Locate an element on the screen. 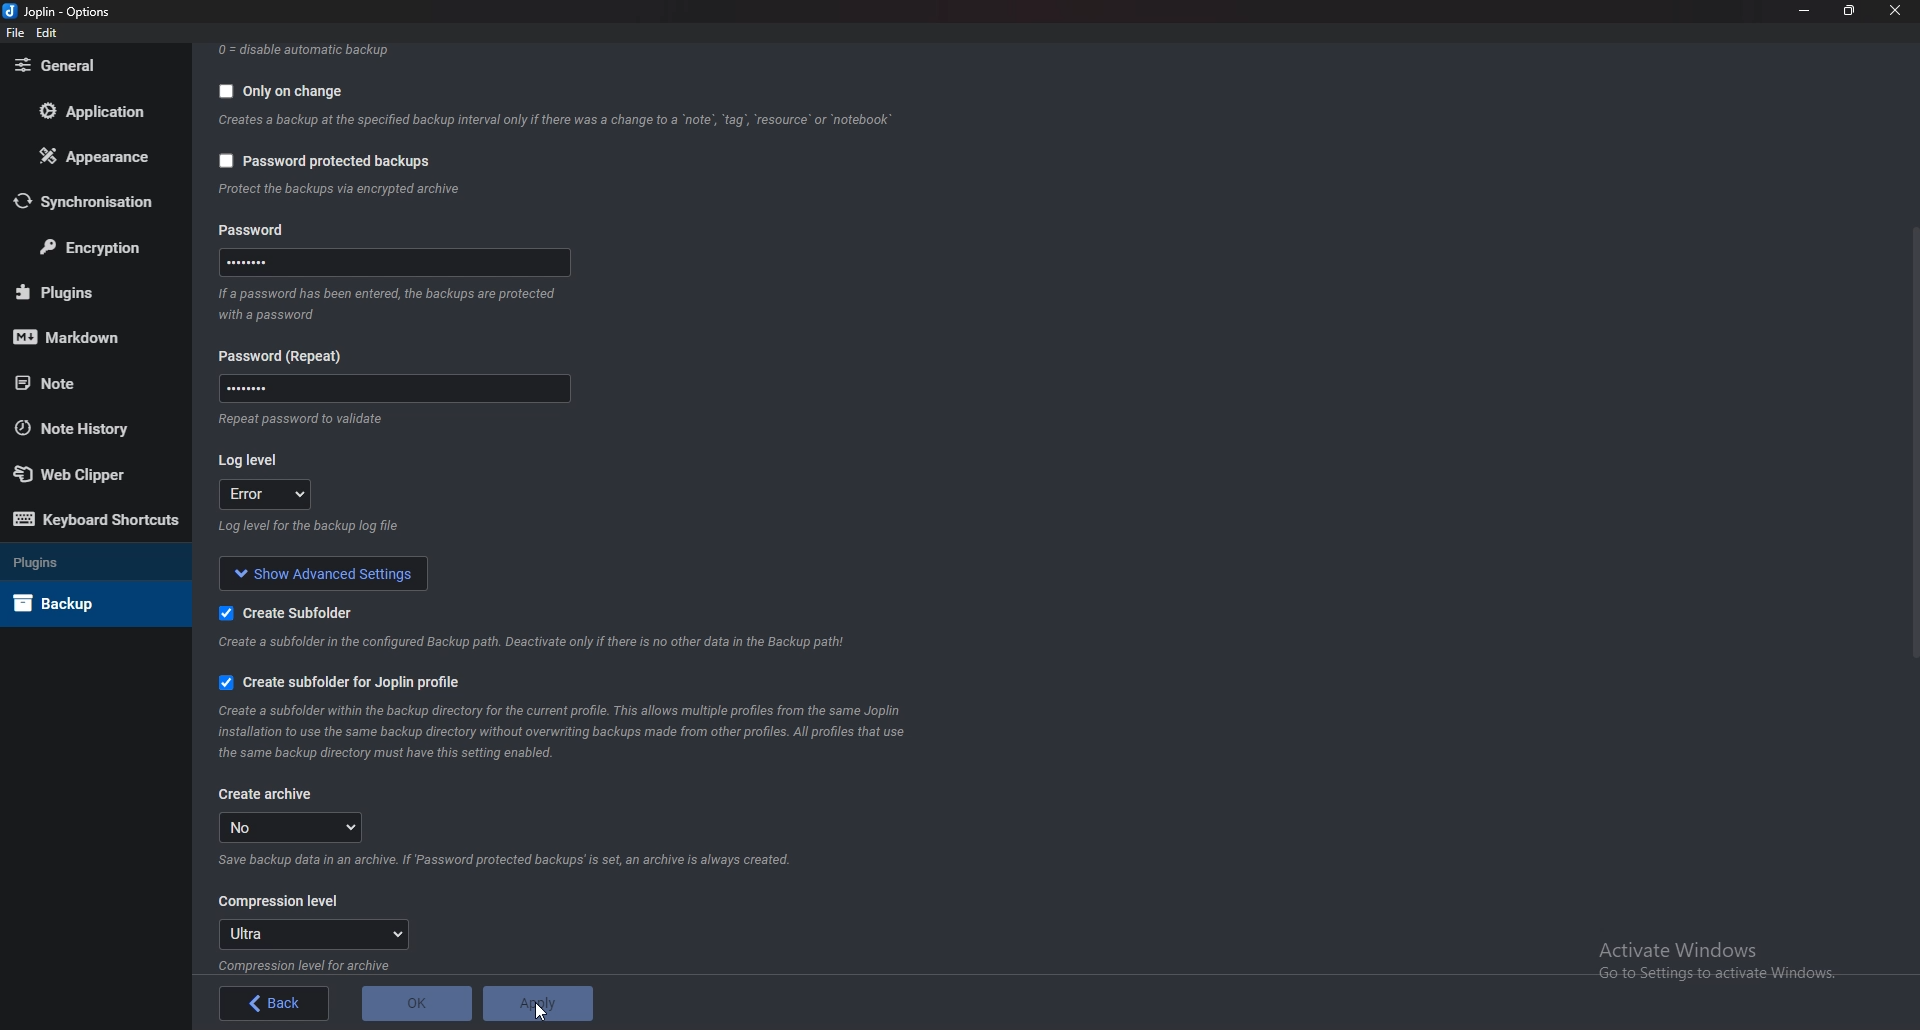  password protected backups is located at coordinates (326, 165).